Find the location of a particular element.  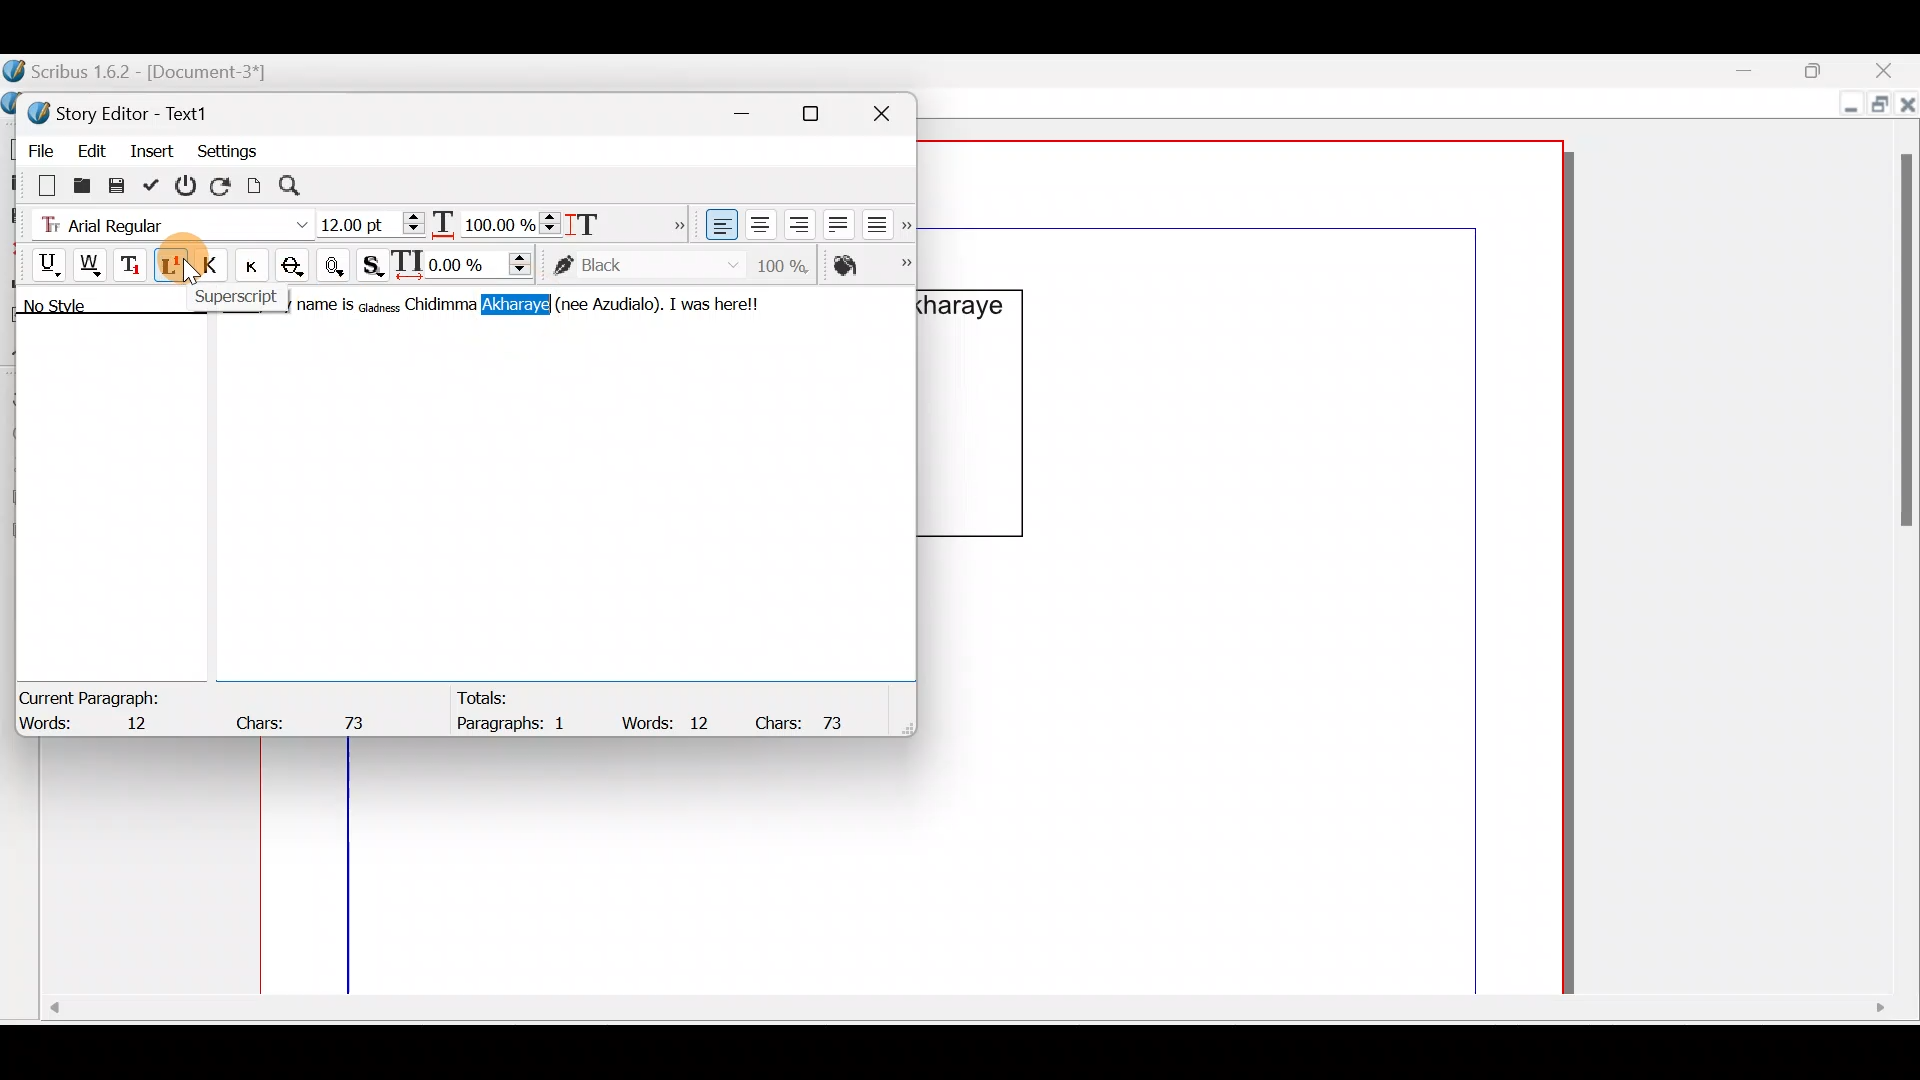

Minimize is located at coordinates (753, 110).